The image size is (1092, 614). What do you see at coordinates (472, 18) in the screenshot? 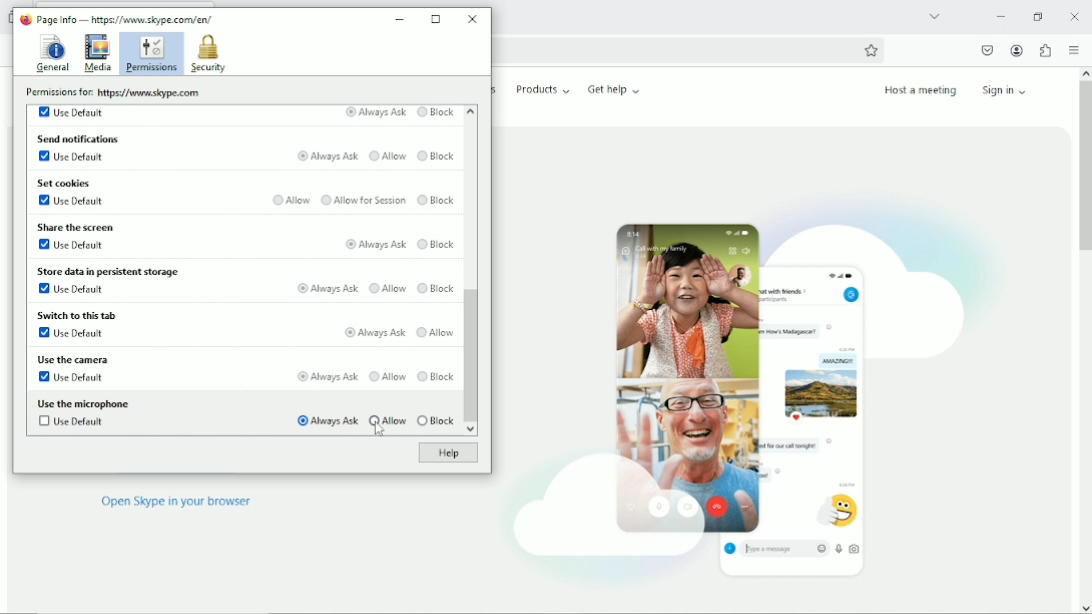
I see `Close` at bounding box center [472, 18].